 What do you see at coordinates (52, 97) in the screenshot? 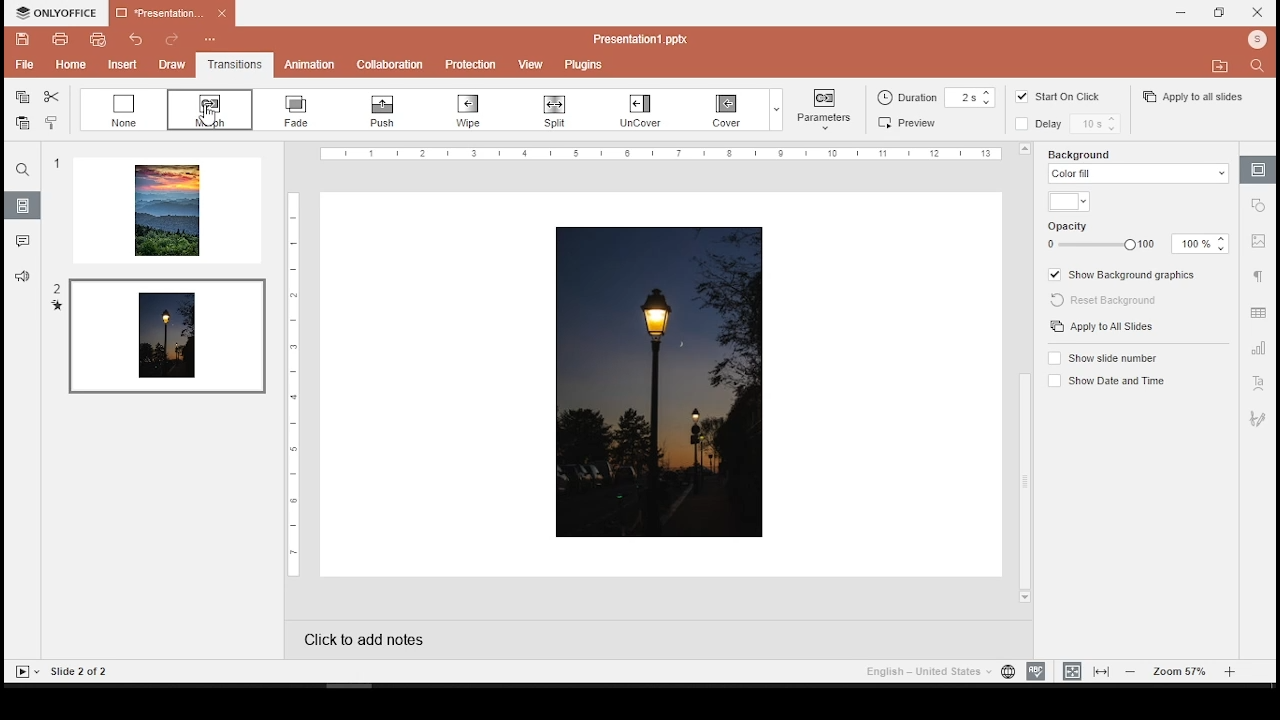
I see `cut` at bounding box center [52, 97].